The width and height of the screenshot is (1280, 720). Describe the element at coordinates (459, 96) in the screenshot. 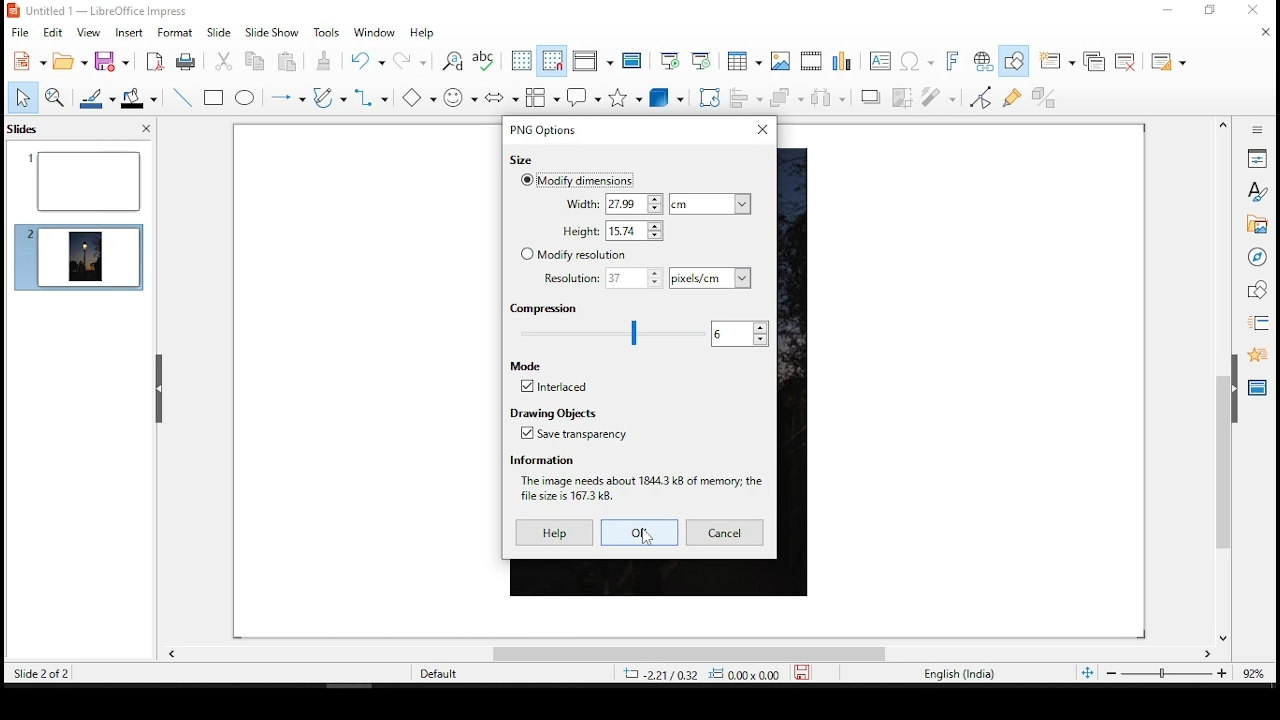

I see `symbol shapes` at that location.